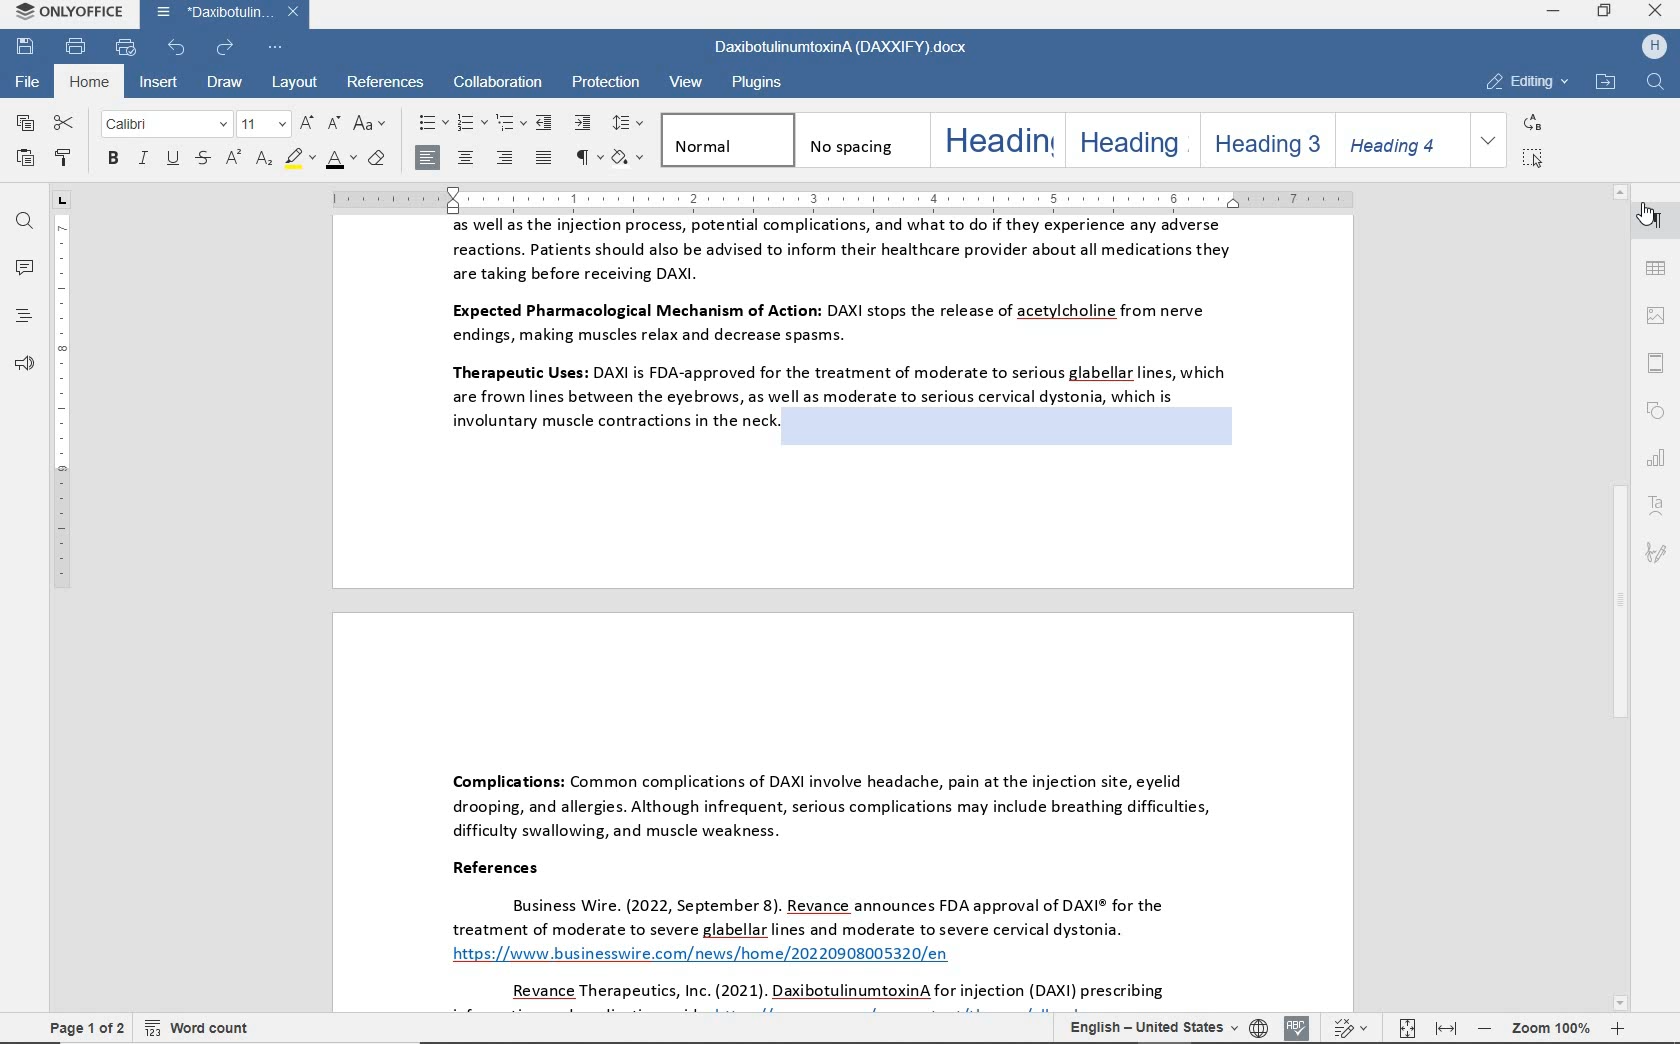 The height and width of the screenshot is (1044, 1680). I want to click on feedback & support, so click(21, 365).